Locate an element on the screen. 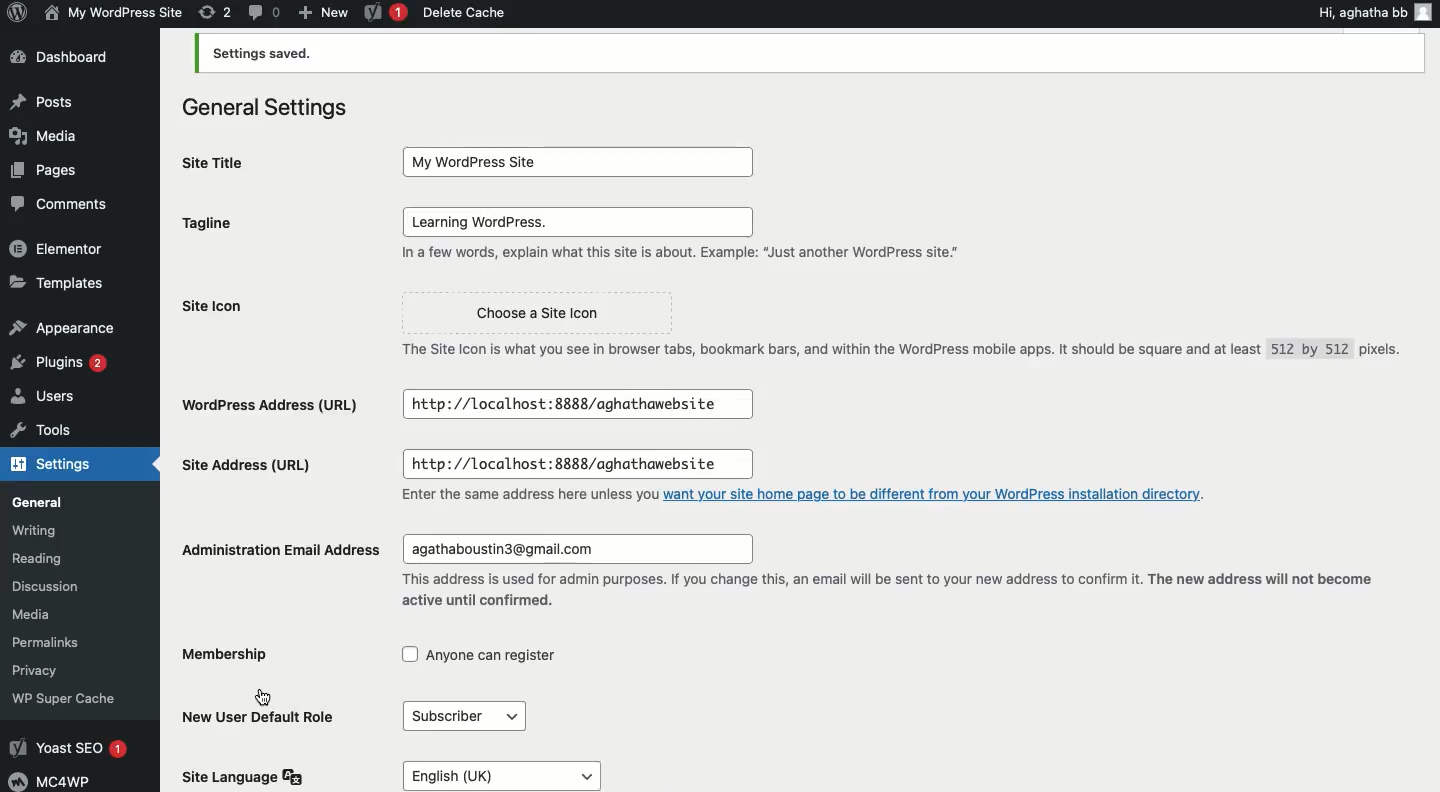 Image resolution: width=1440 pixels, height=792 pixels. General settings is located at coordinates (265, 107).